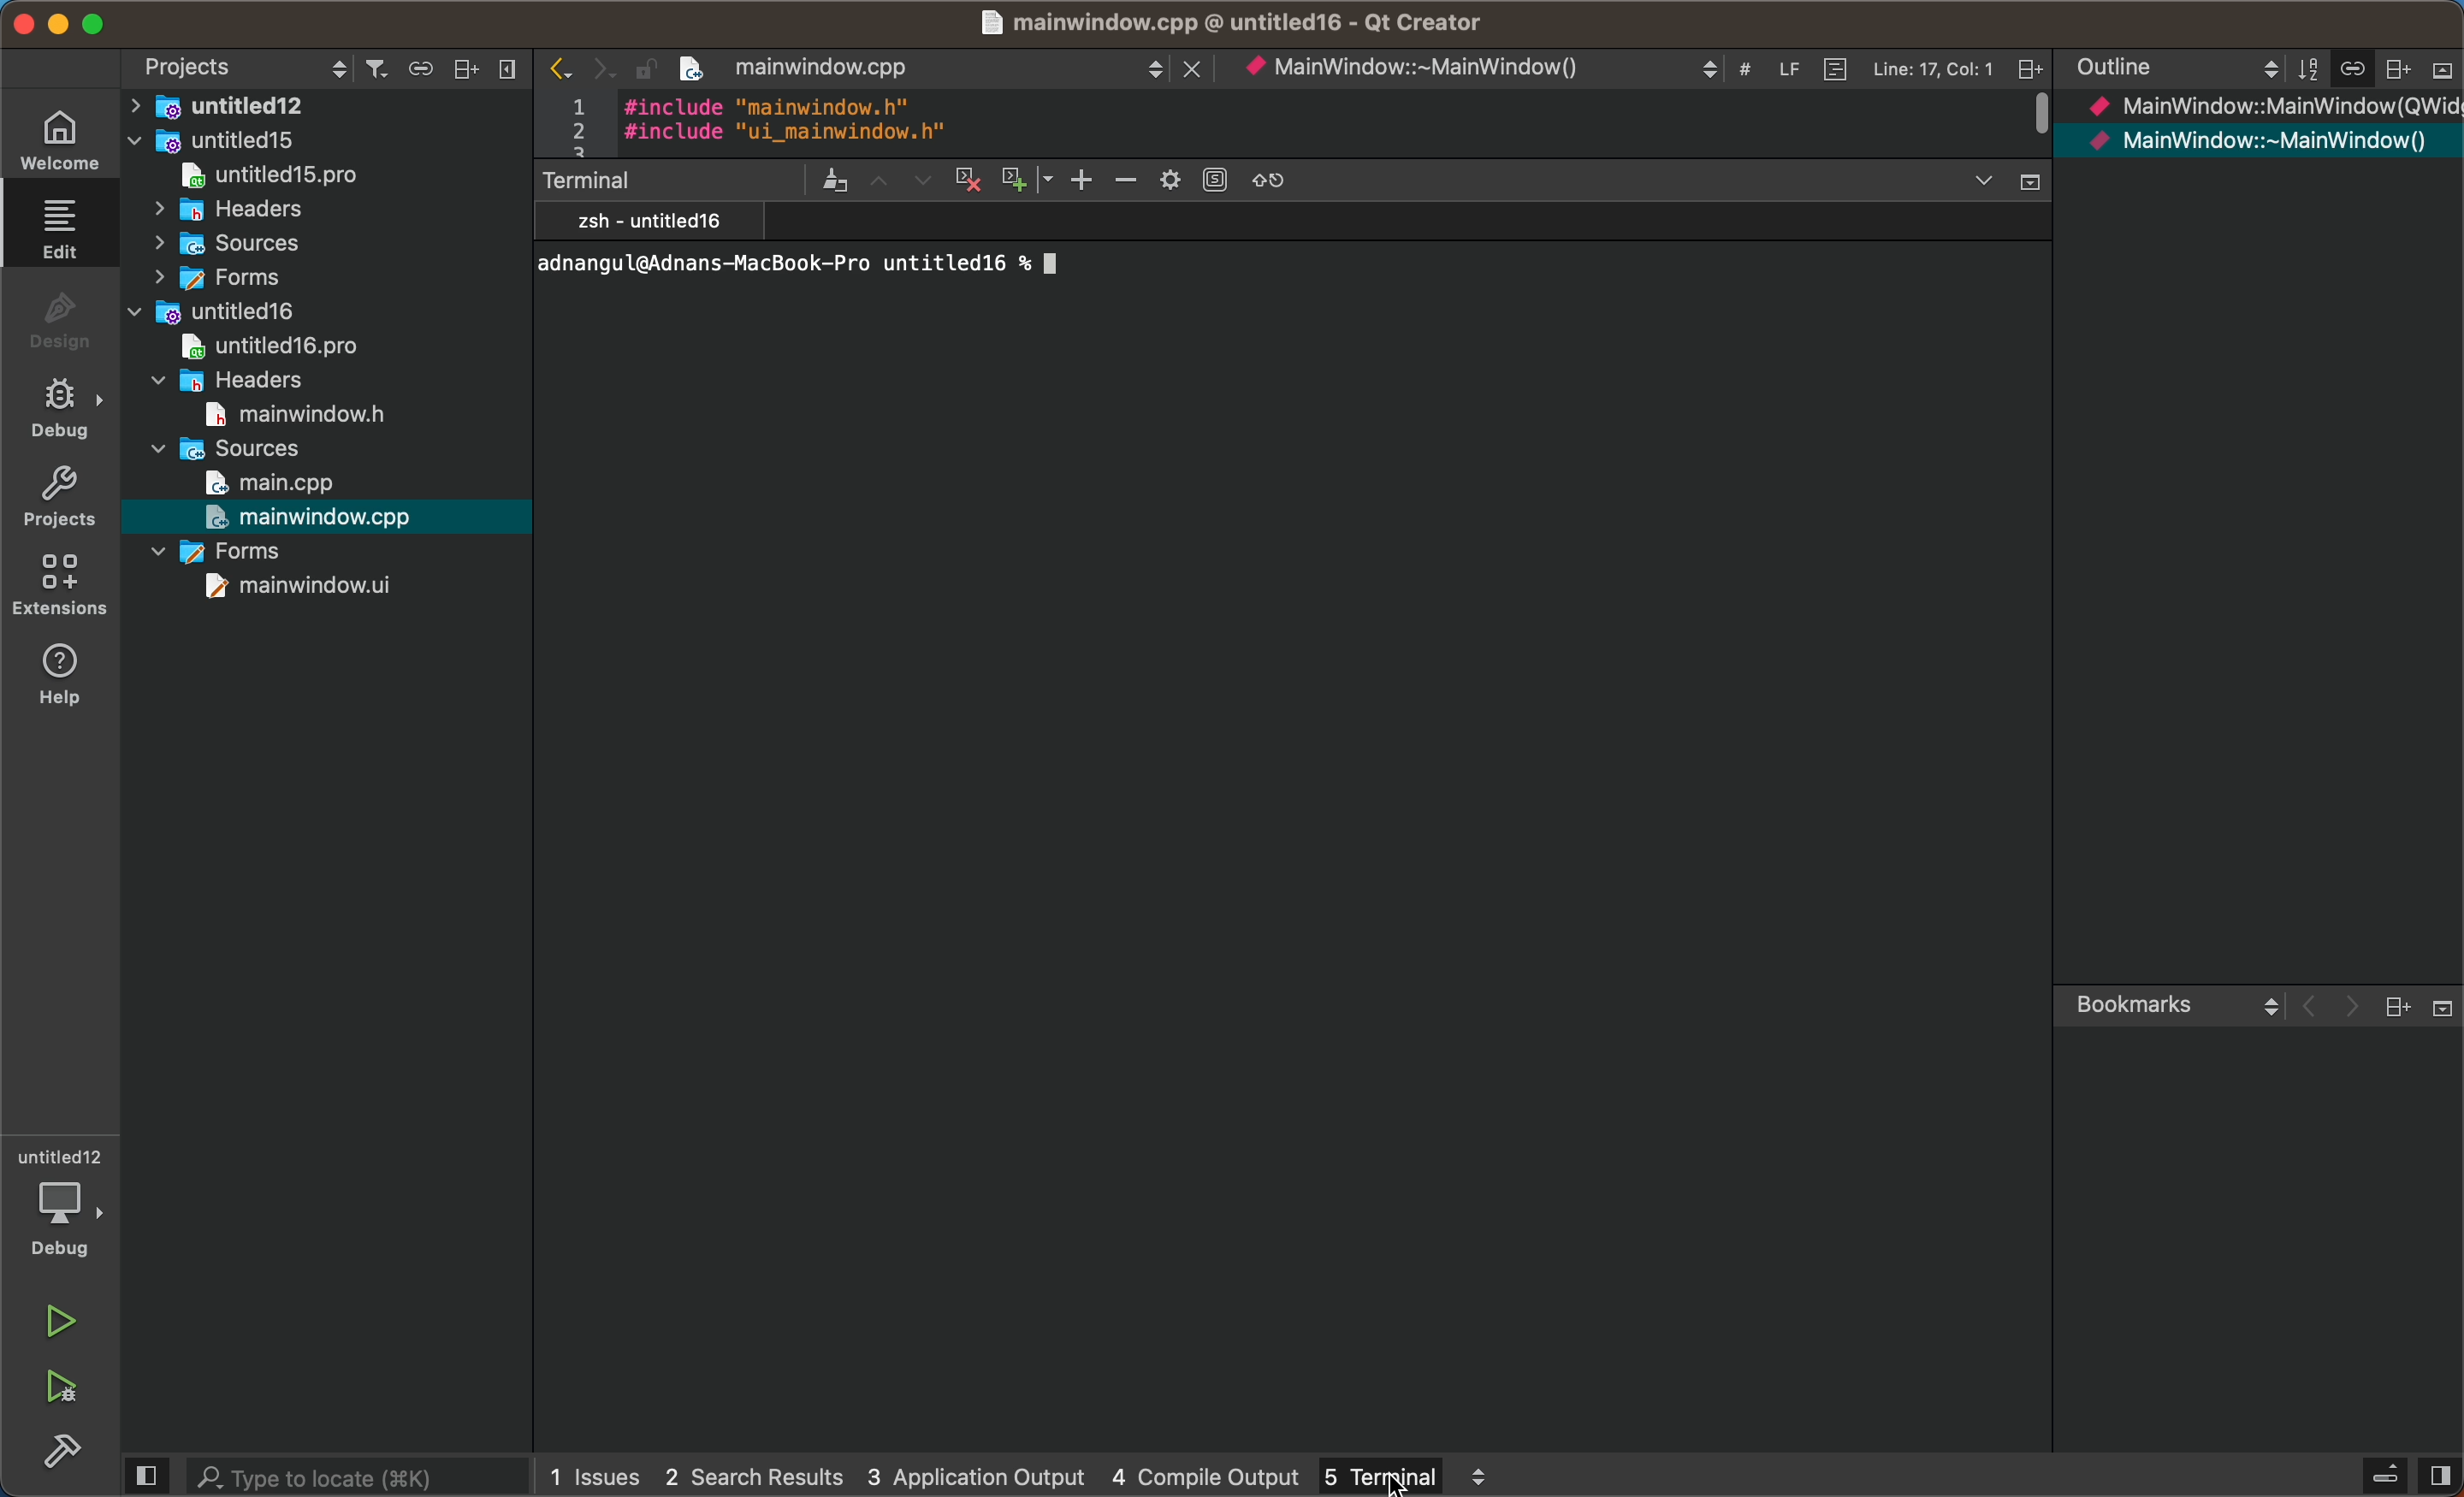 This screenshot has height=1497, width=2464. I want to click on files and folders, so click(333, 106).